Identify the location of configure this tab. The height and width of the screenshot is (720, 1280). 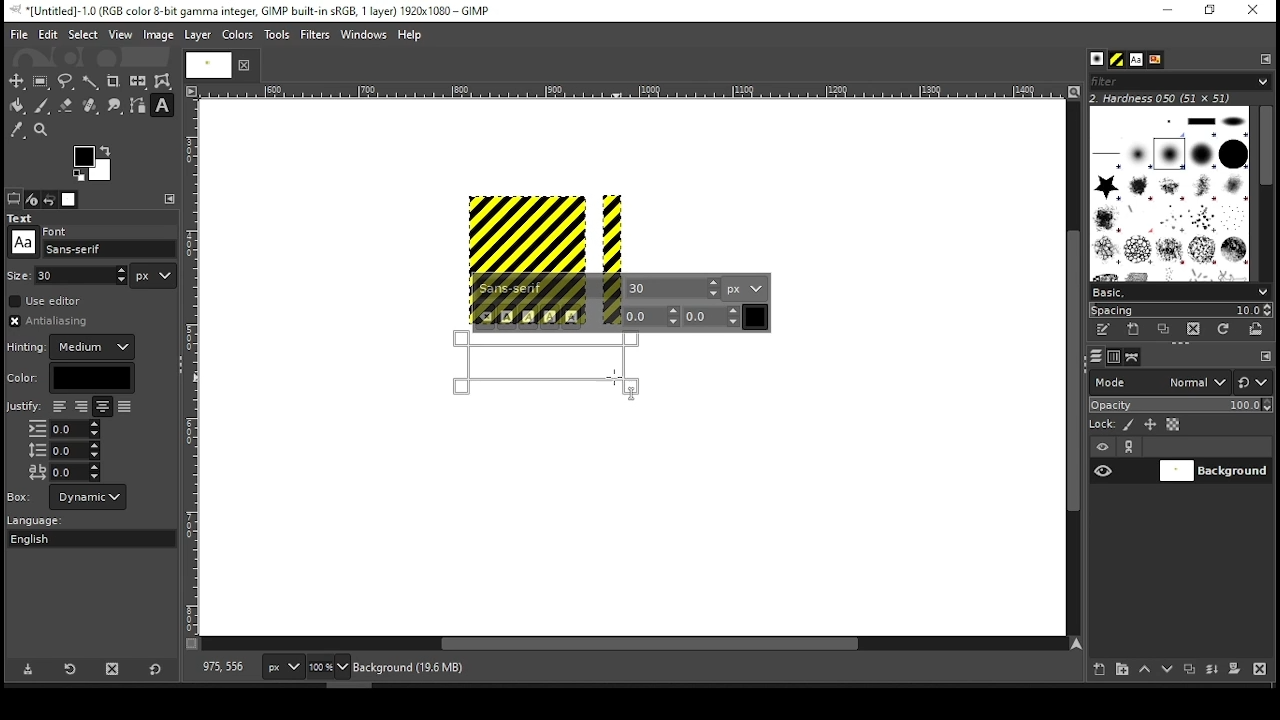
(172, 199).